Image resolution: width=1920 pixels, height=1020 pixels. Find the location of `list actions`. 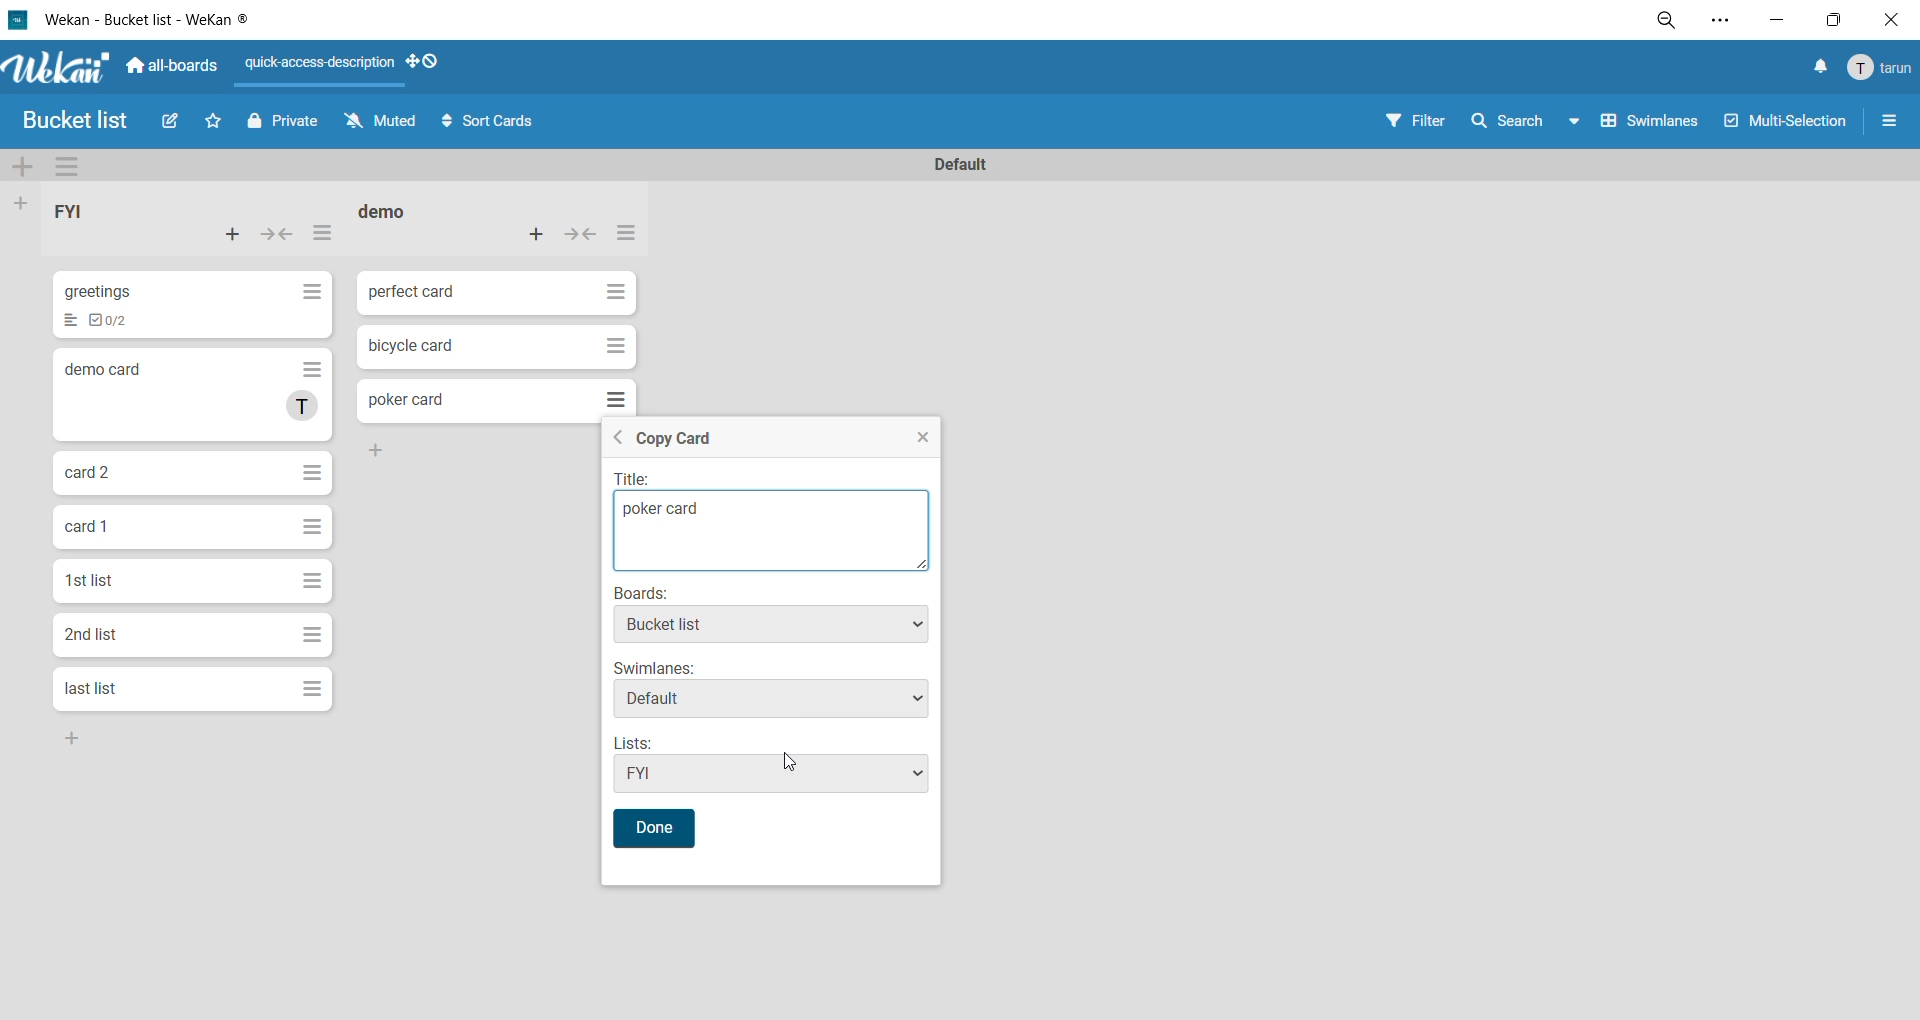

list actions is located at coordinates (623, 235).